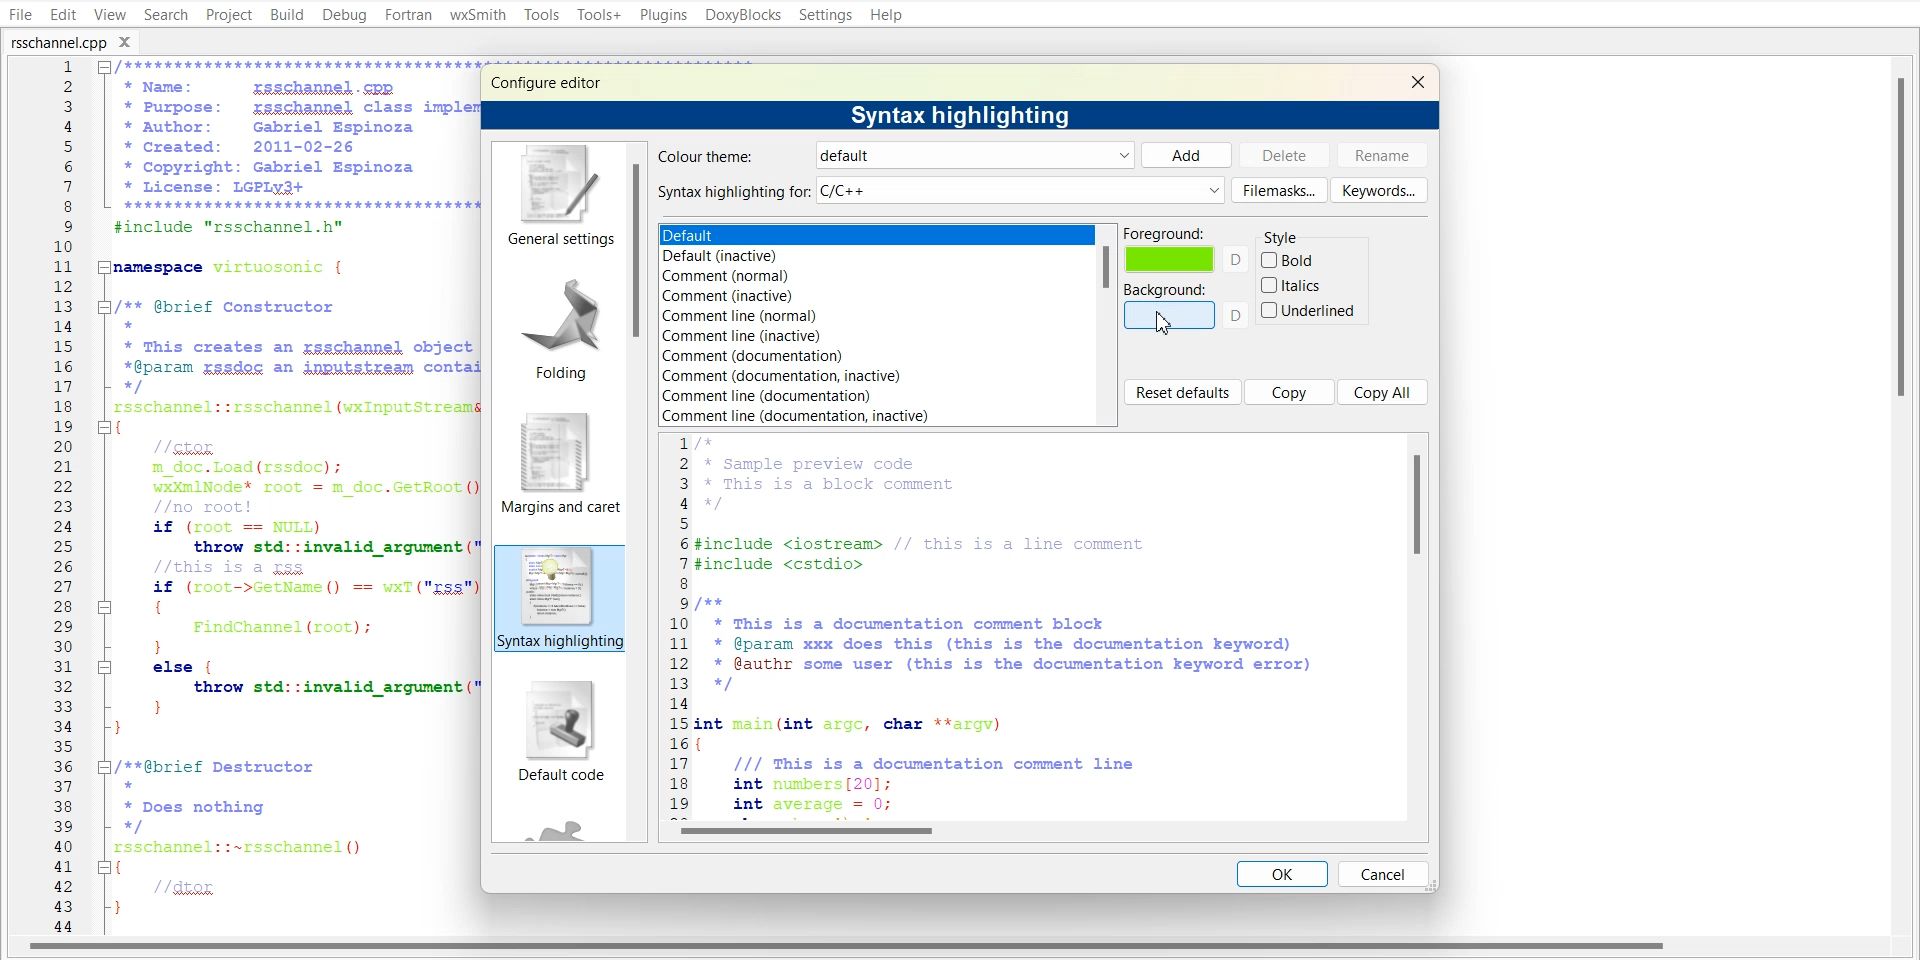 This screenshot has height=960, width=1920. Describe the element at coordinates (1383, 873) in the screenshot. I see `Cancel` at that location.